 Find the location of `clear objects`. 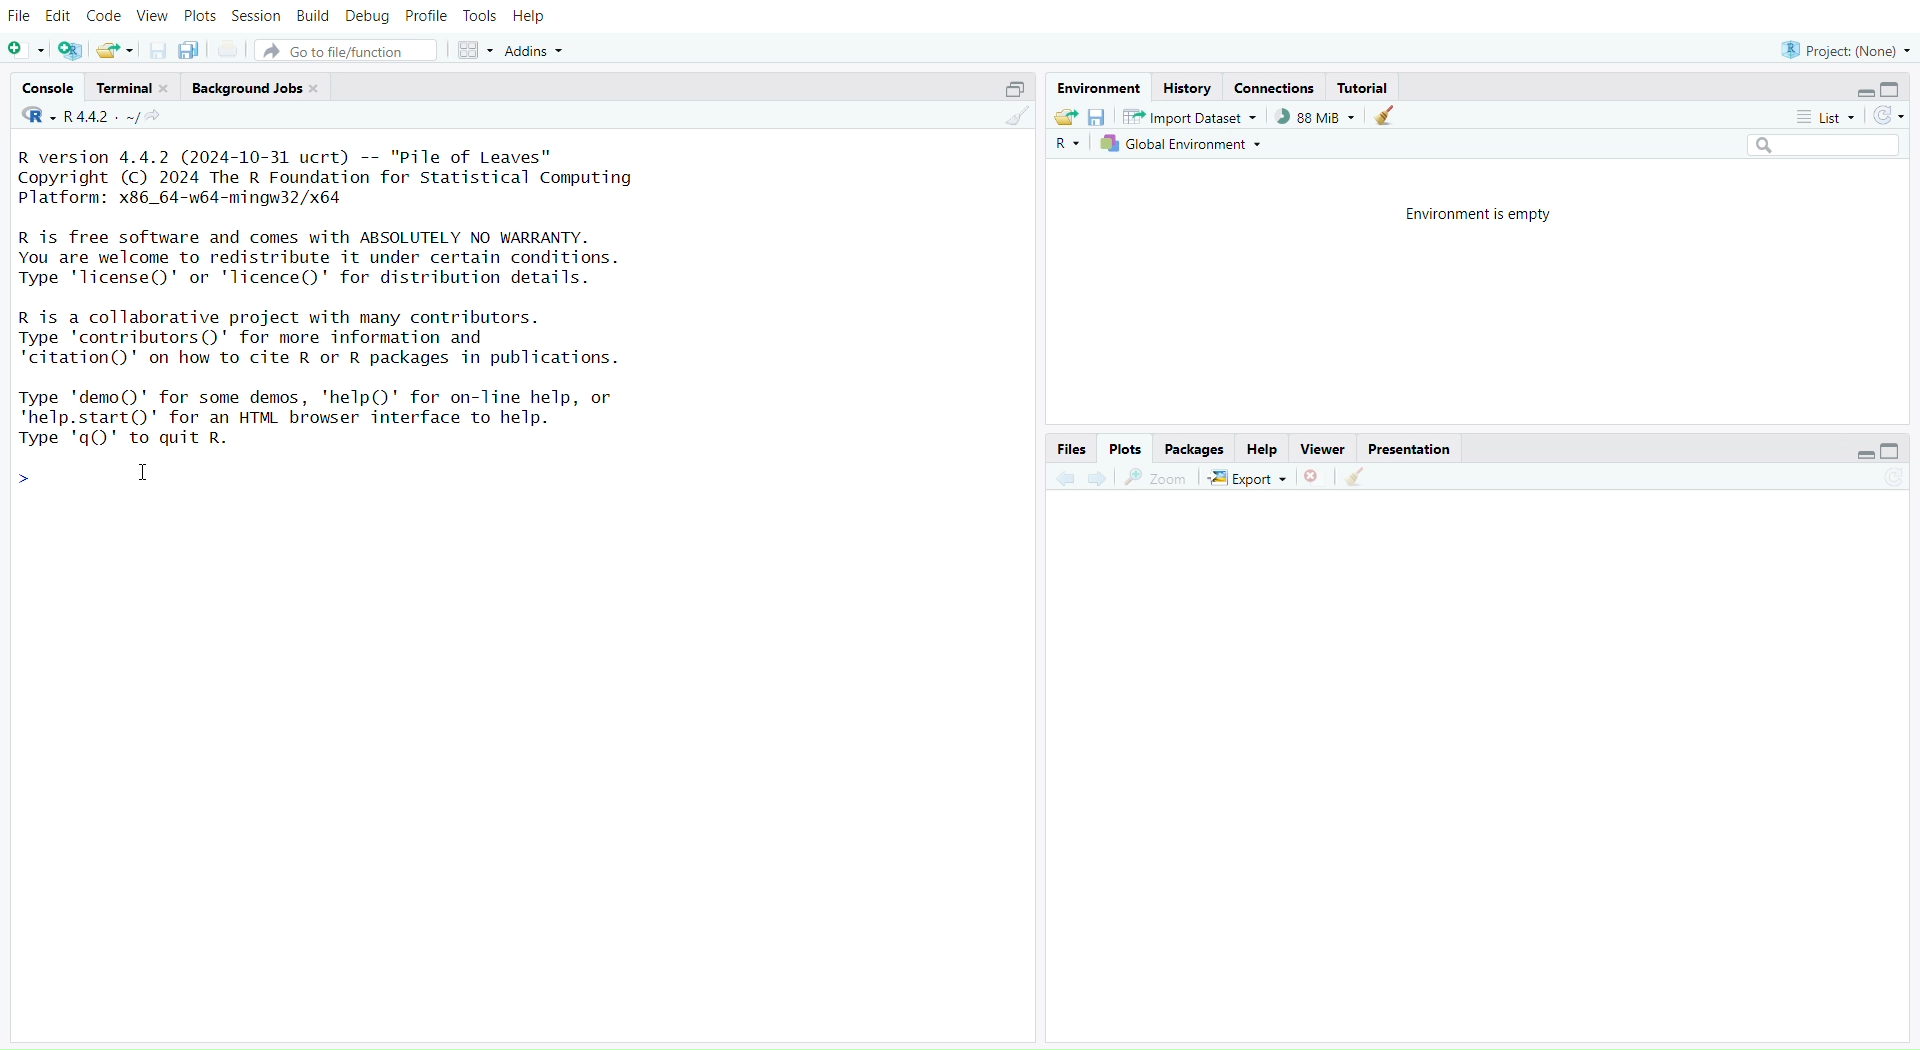

clear objects is located at coordinates (1389, 118).